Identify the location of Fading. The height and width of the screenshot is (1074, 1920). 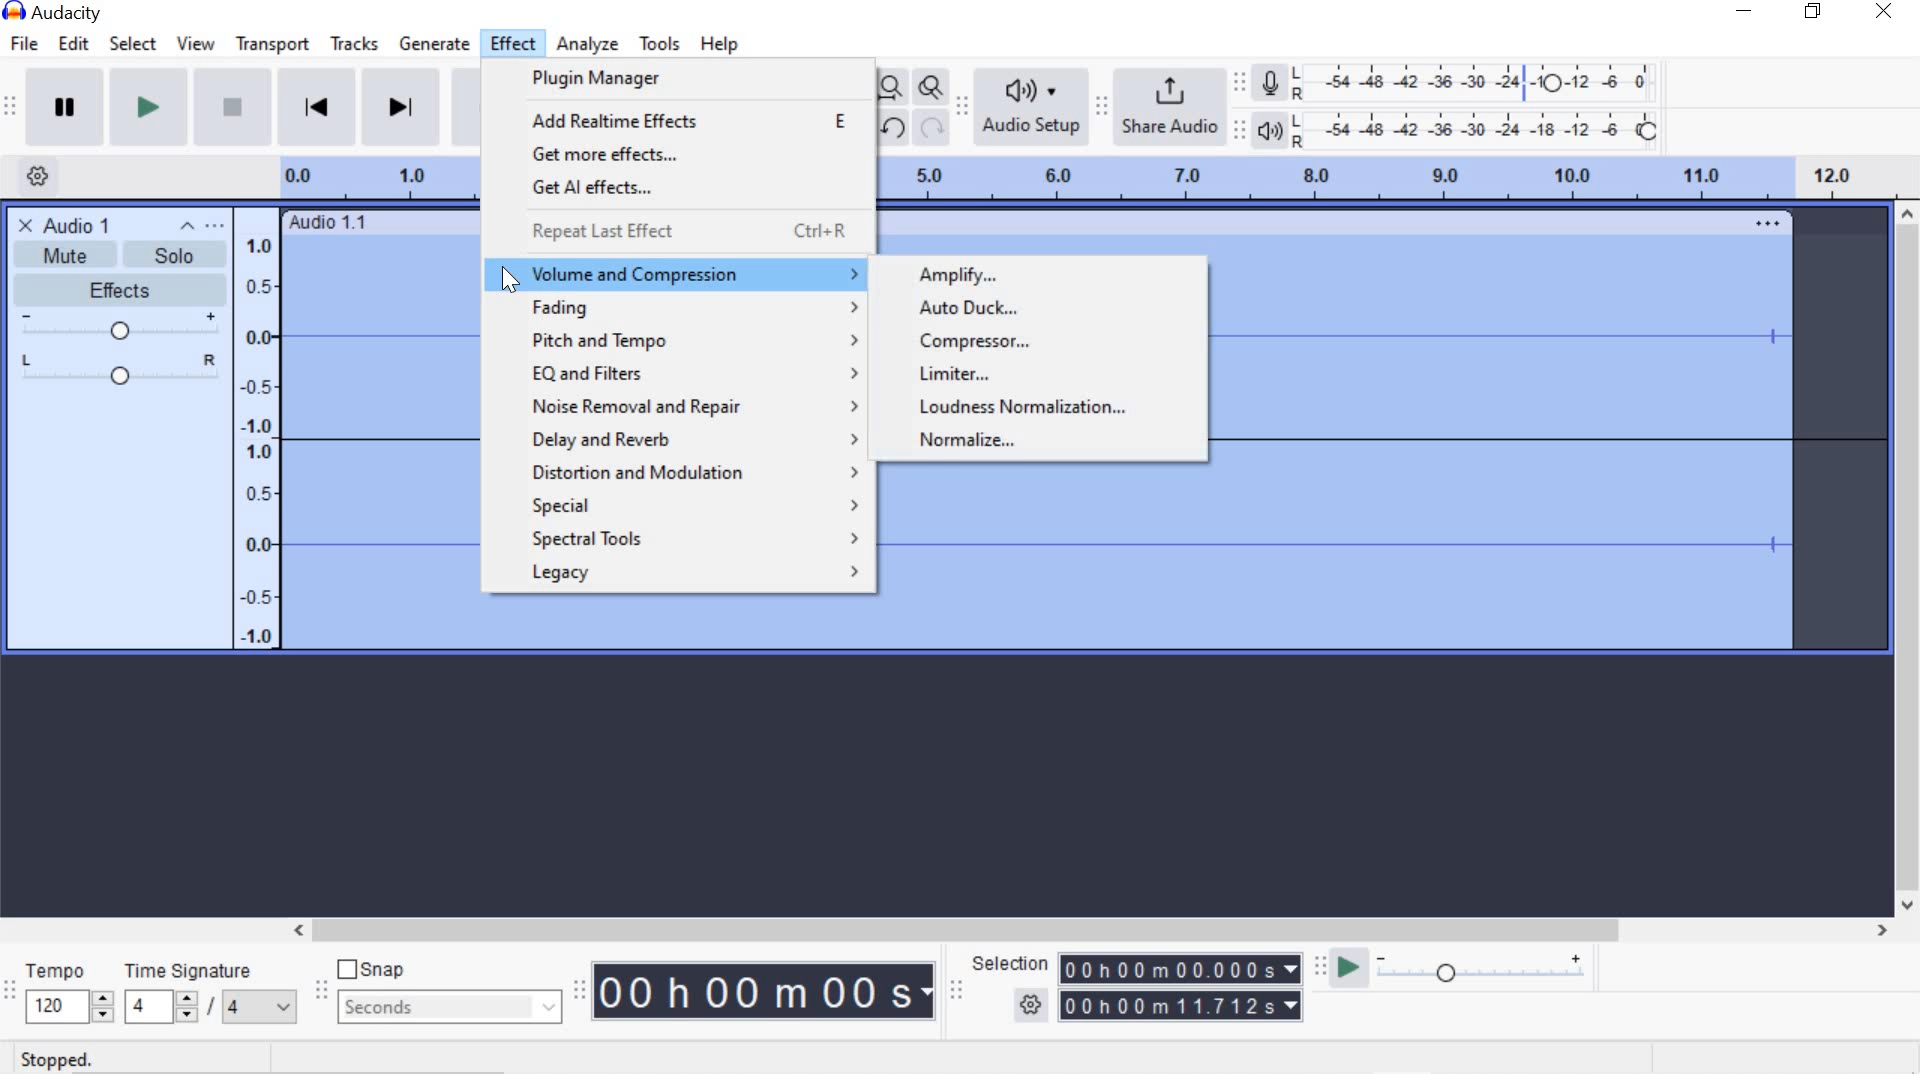
(687, 307).